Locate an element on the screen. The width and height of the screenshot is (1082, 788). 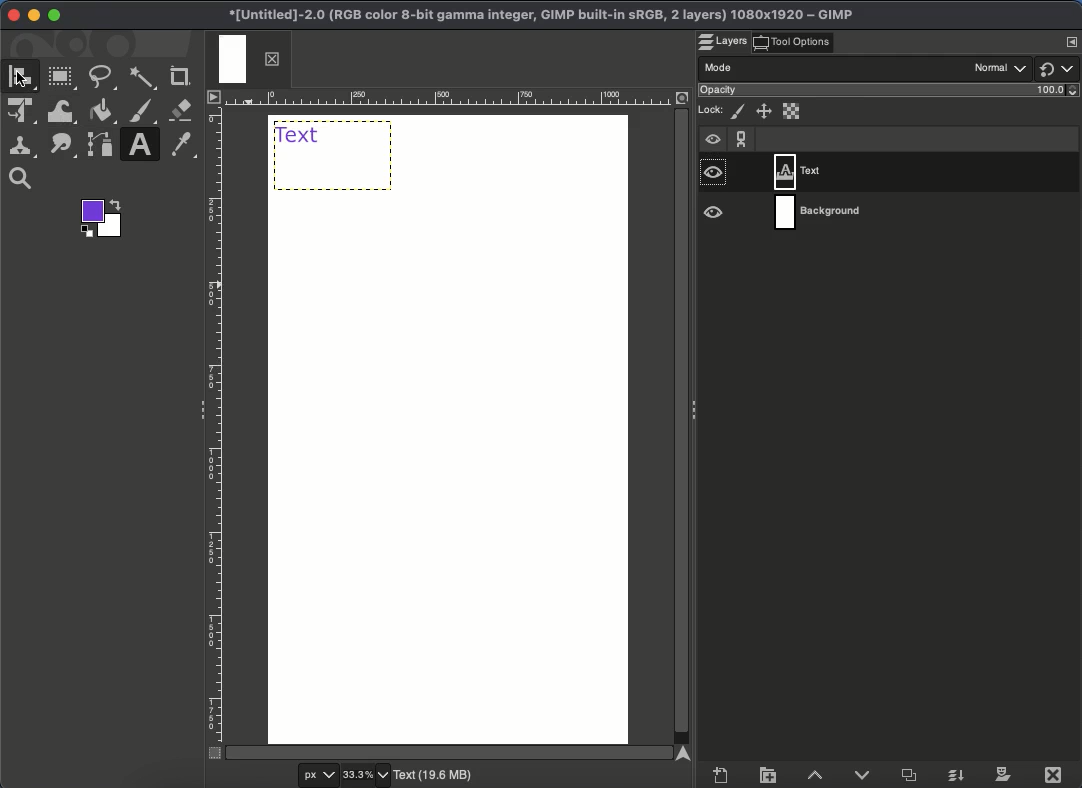
Warp transformation is located at coordinates (61, 111).